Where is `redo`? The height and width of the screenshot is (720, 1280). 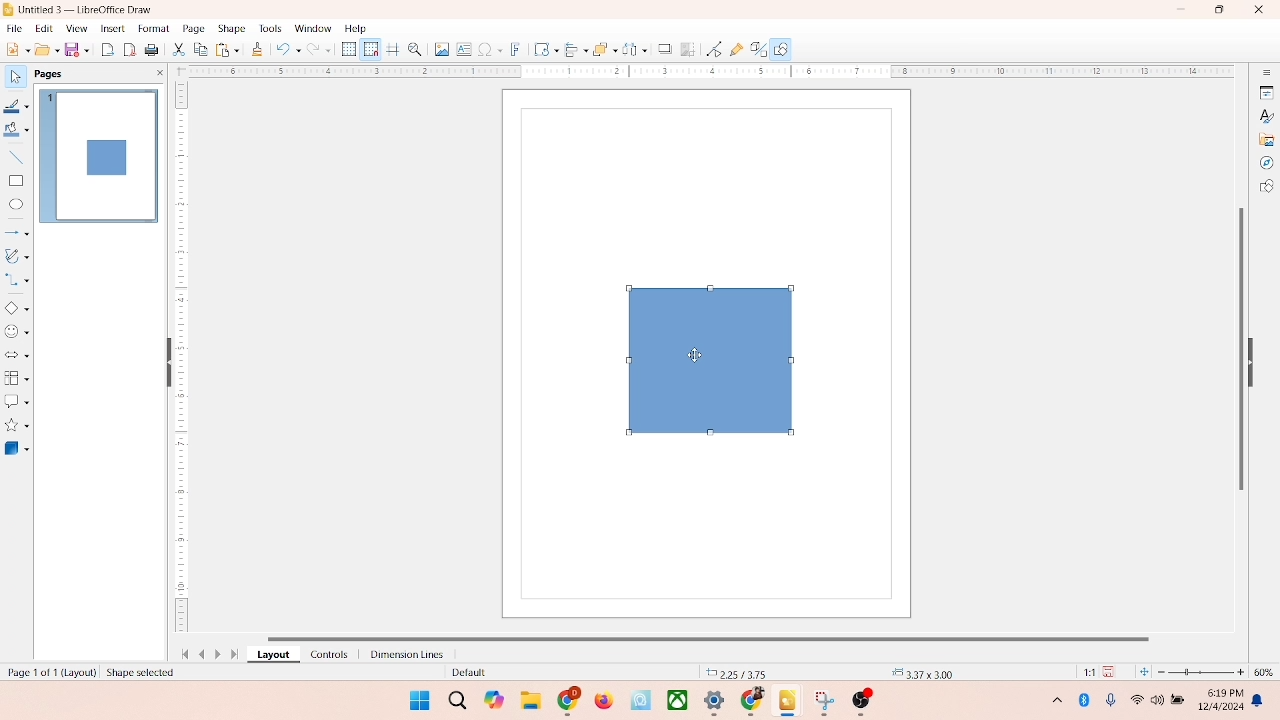
redo is located at coordinates (323, 51).